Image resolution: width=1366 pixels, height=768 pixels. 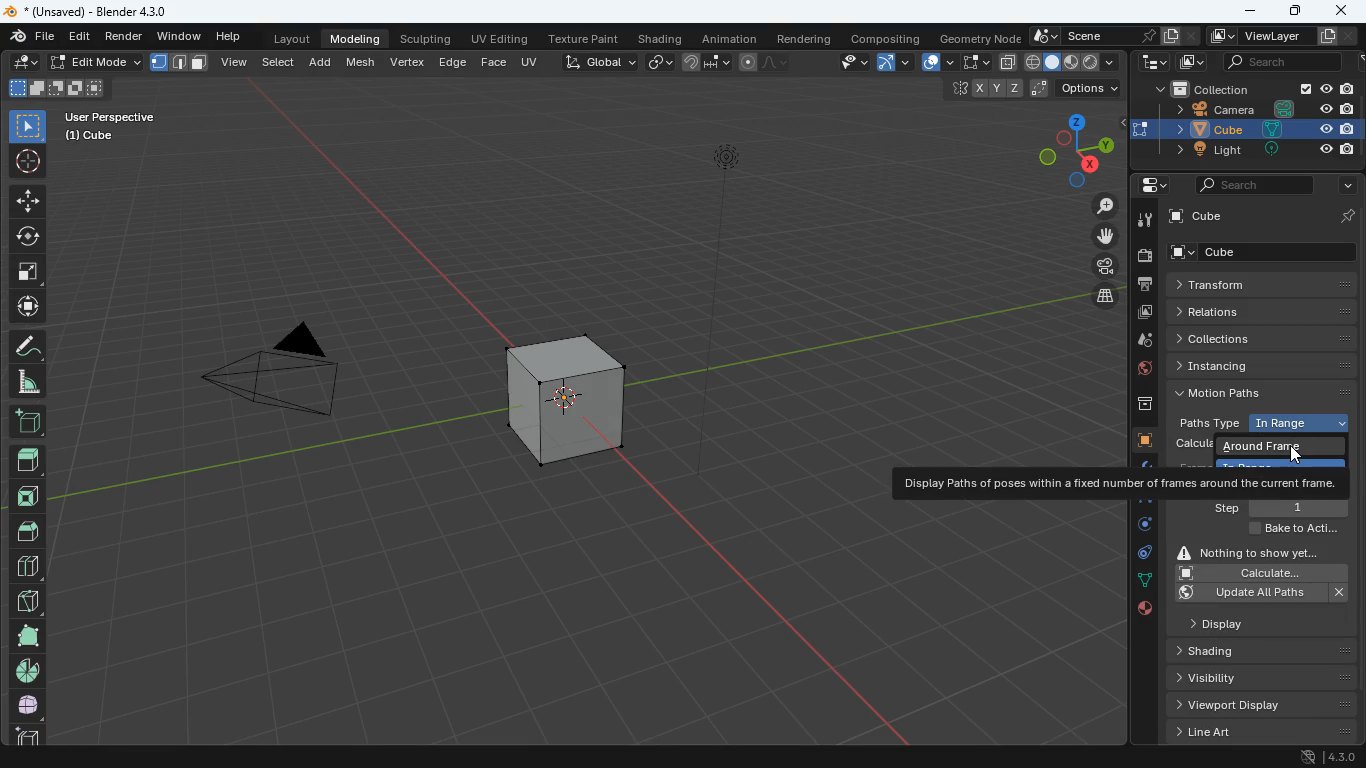 I want to click on mesh, so click(x=364, y=61).